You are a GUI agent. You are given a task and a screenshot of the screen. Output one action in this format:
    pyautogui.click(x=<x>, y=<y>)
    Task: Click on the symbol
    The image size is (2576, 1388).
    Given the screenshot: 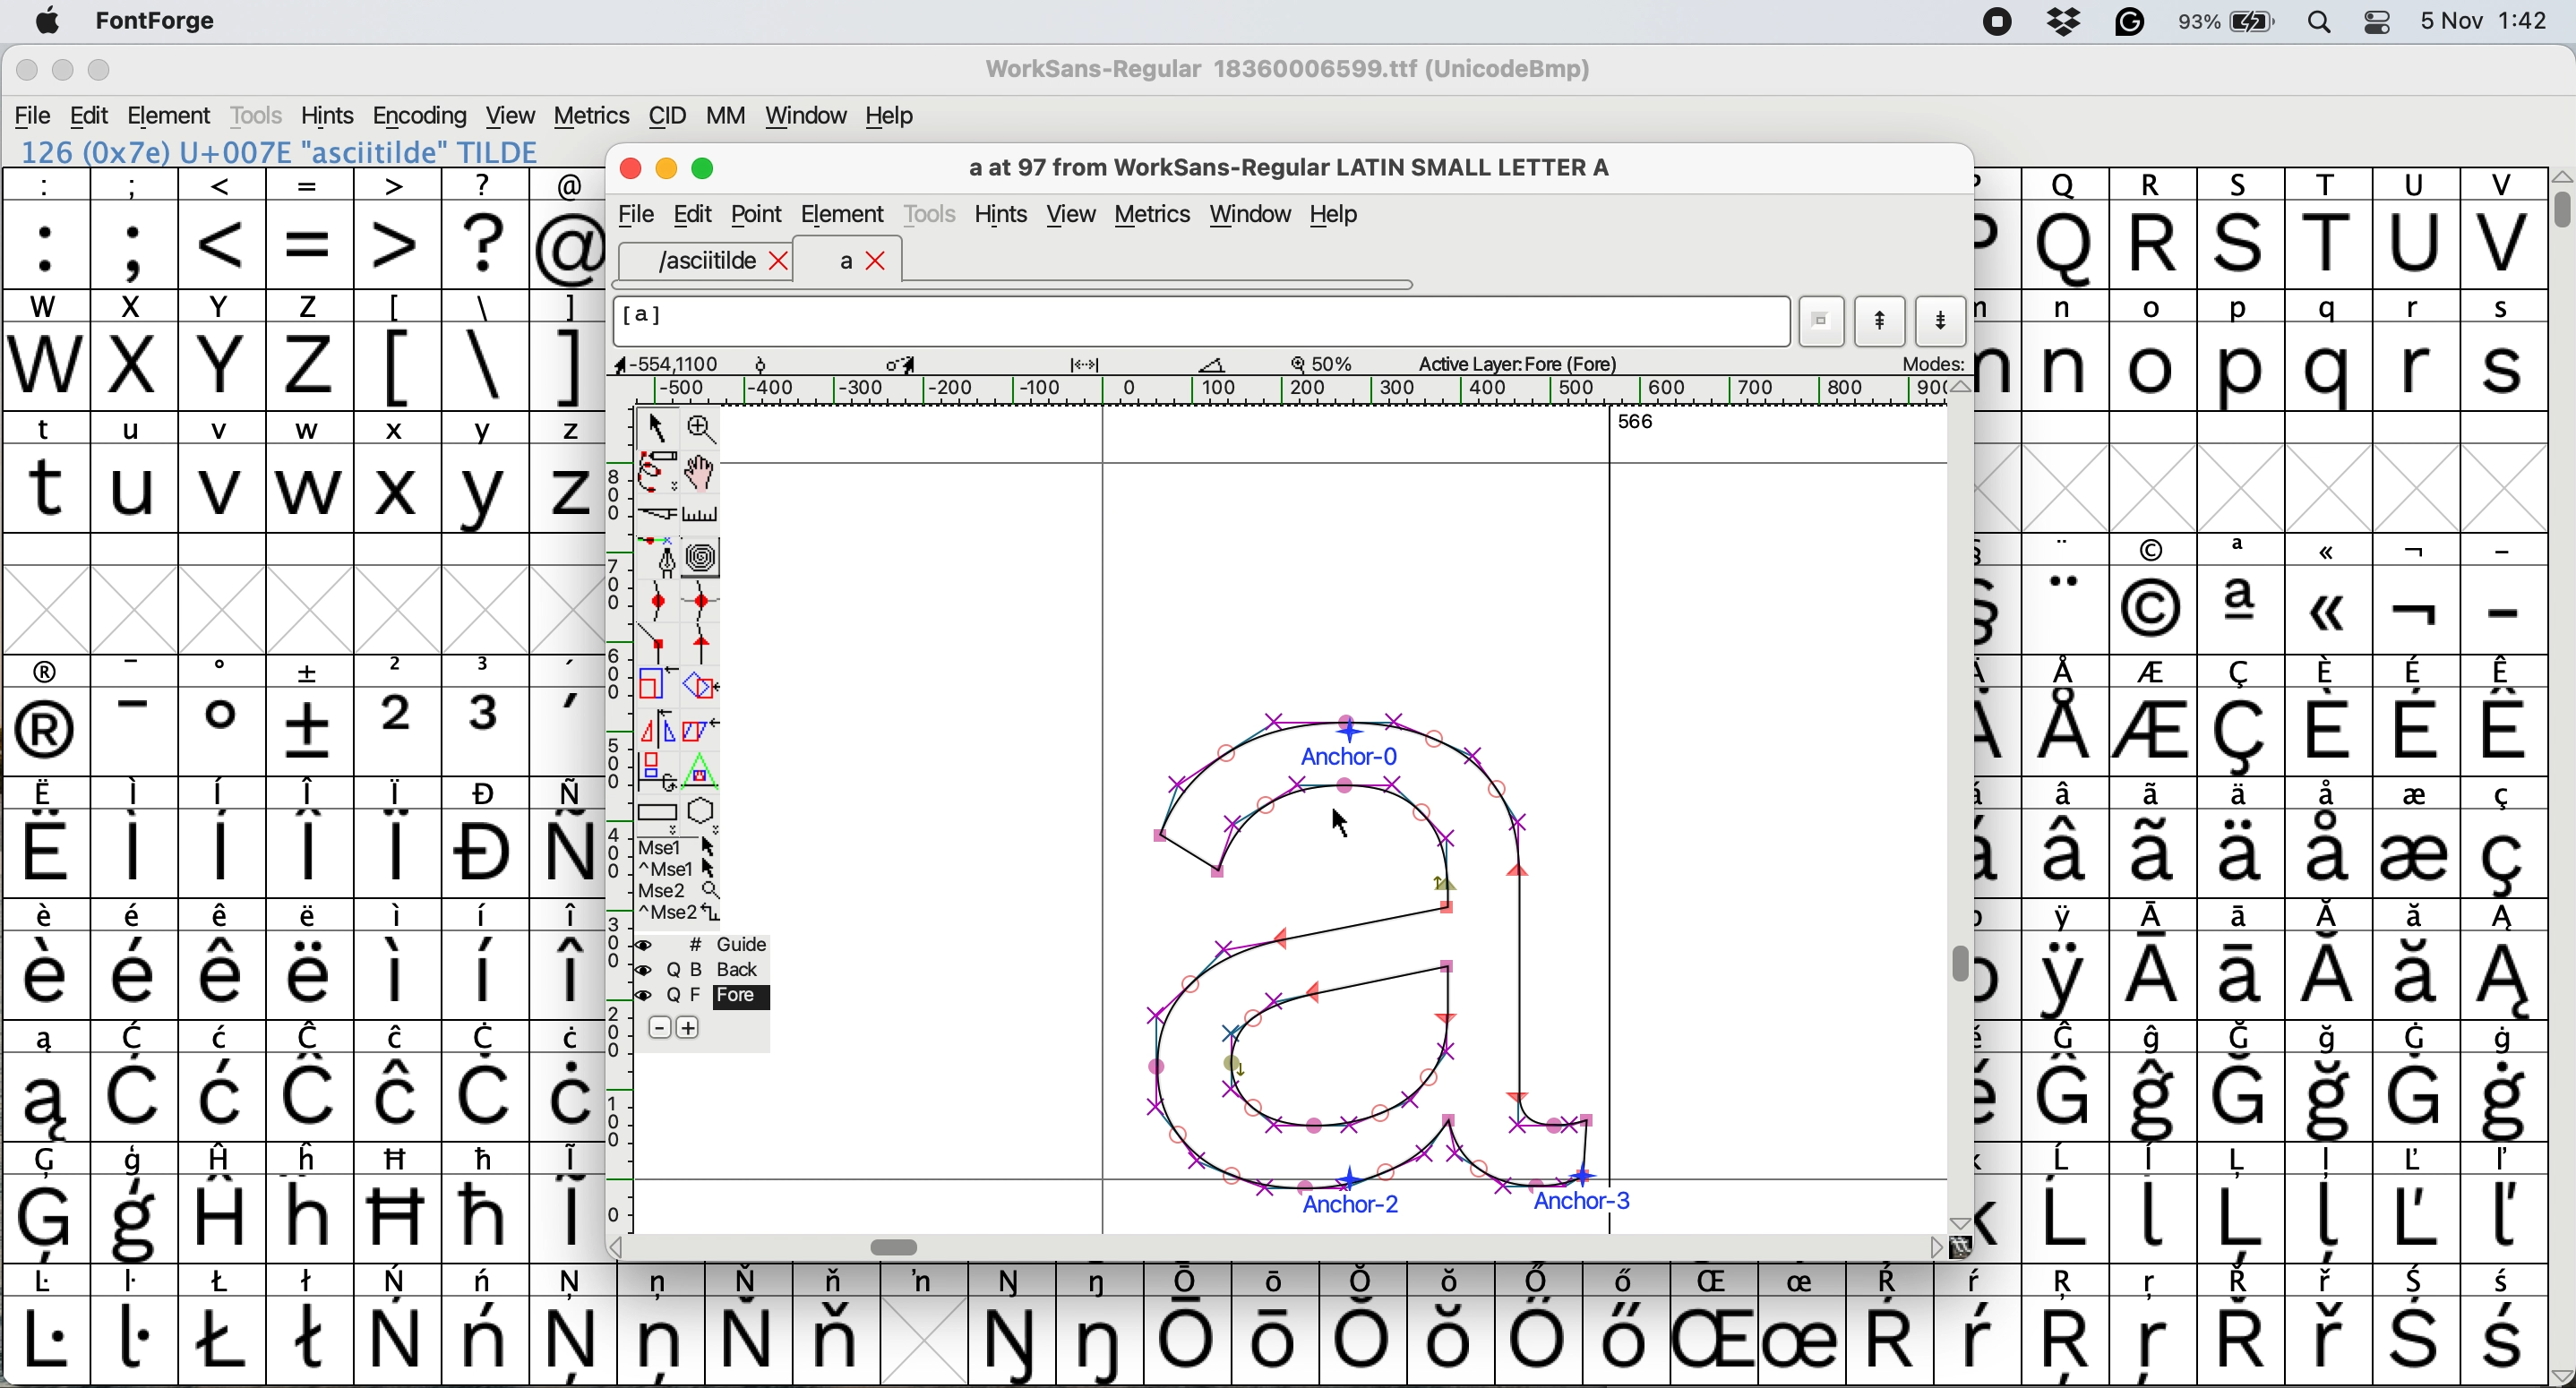 What is the action you would take?
    pyautogui.click(x=571, y=1081)
    